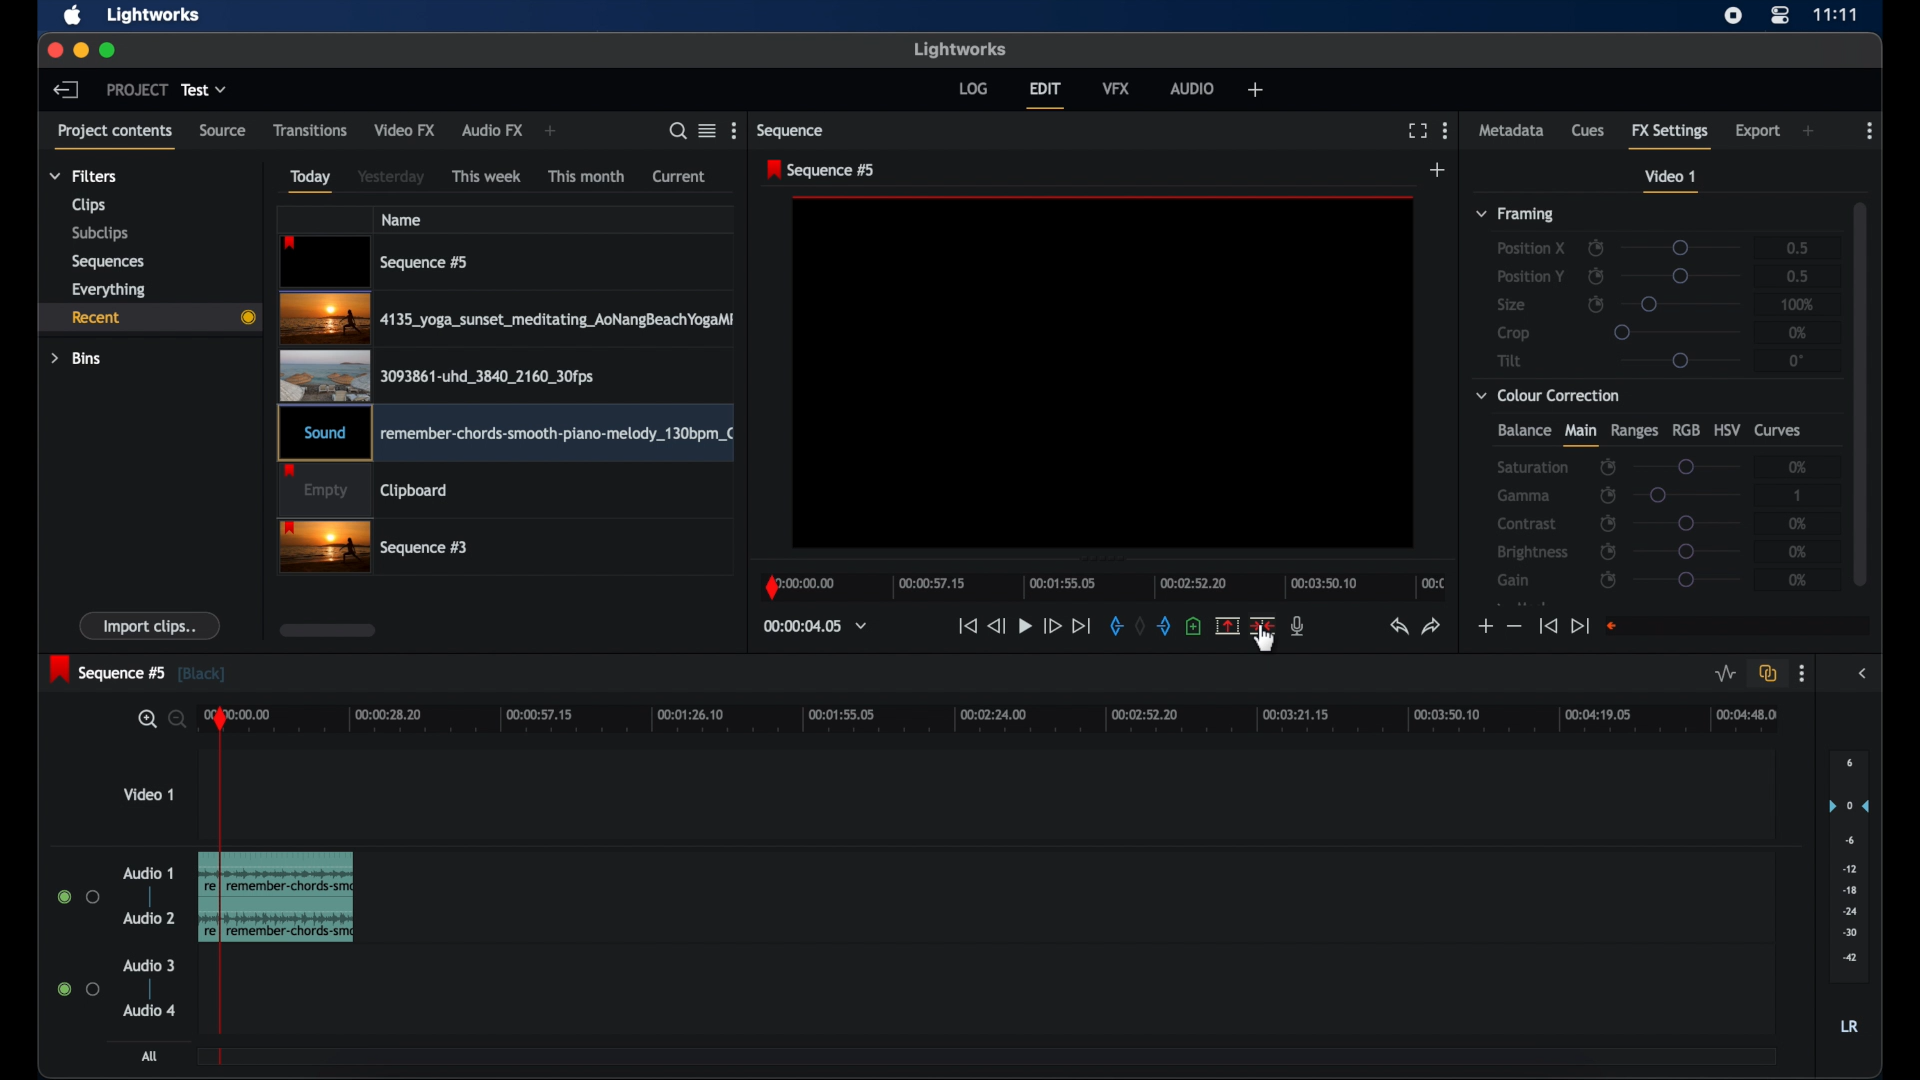 This screenshot has height=1080, width=1920. What do you see at coordinates (150, 625) in the screenshot?
I see `import clips` at bounding box center [150, 625].